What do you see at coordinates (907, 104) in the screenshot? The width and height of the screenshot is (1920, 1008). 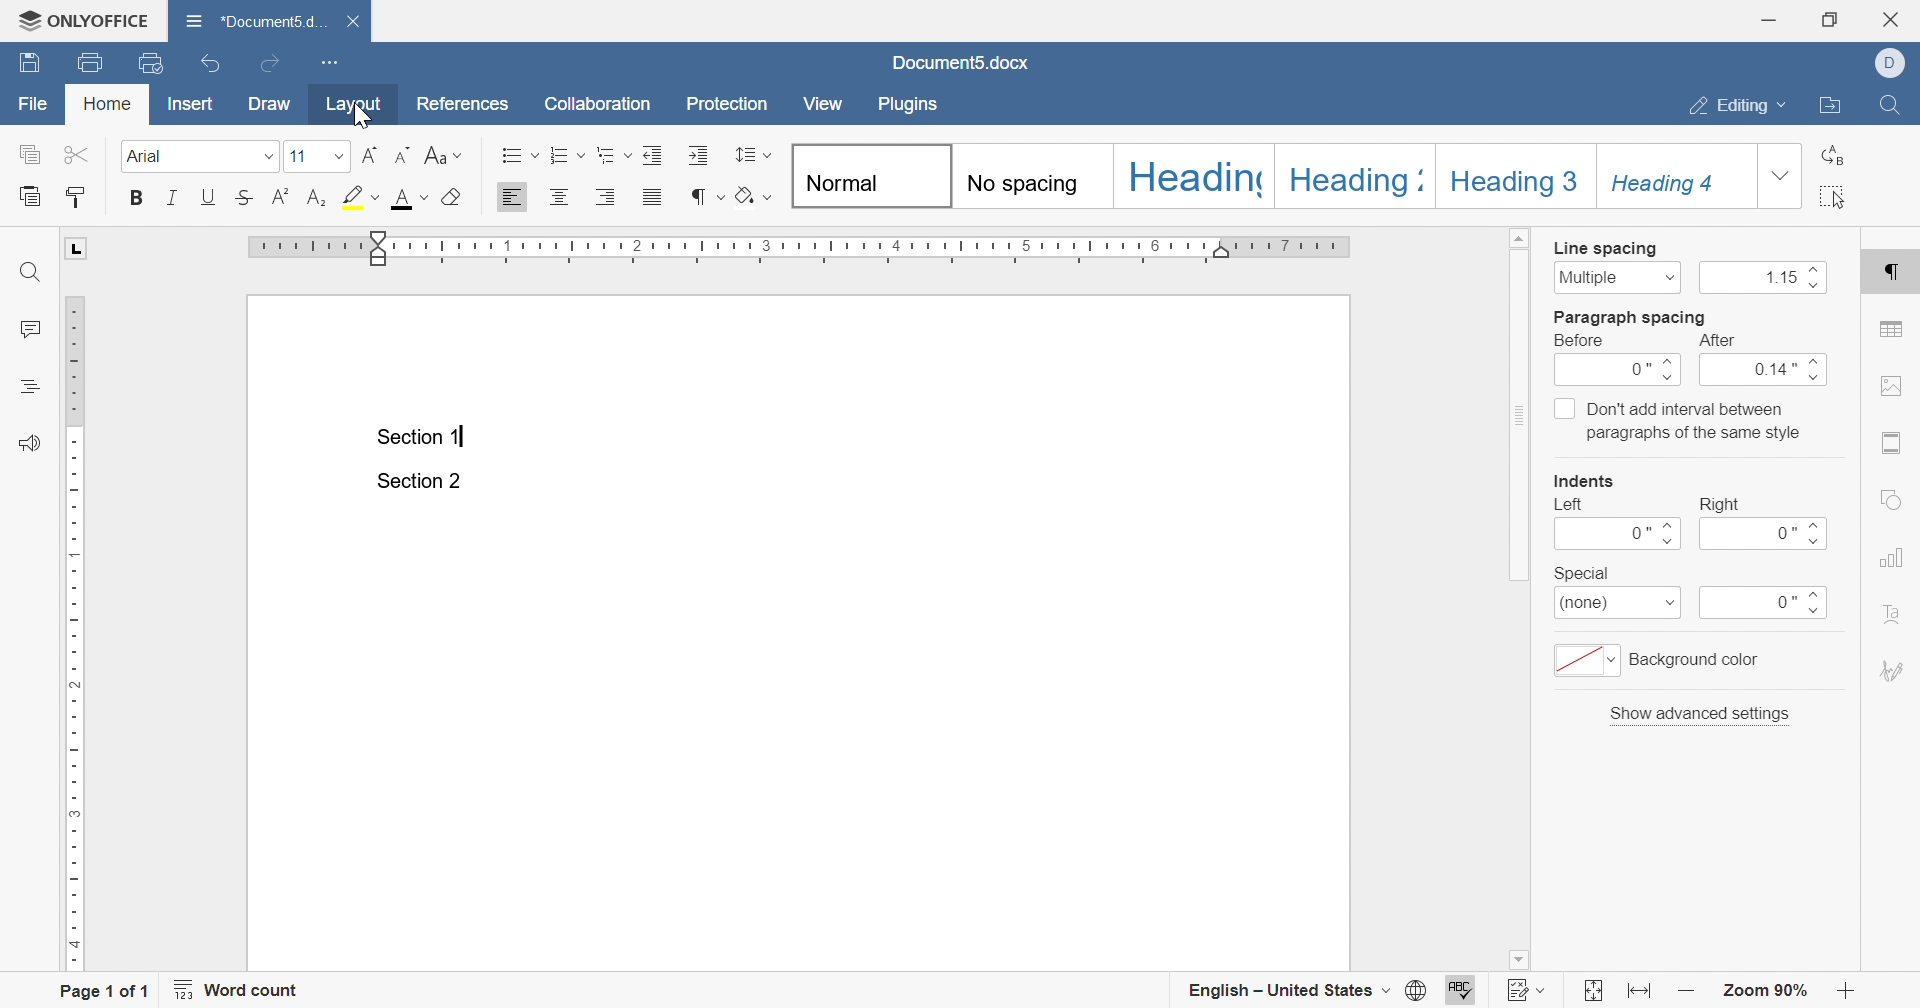 I see `plugins` at bounding box center [907, 104].